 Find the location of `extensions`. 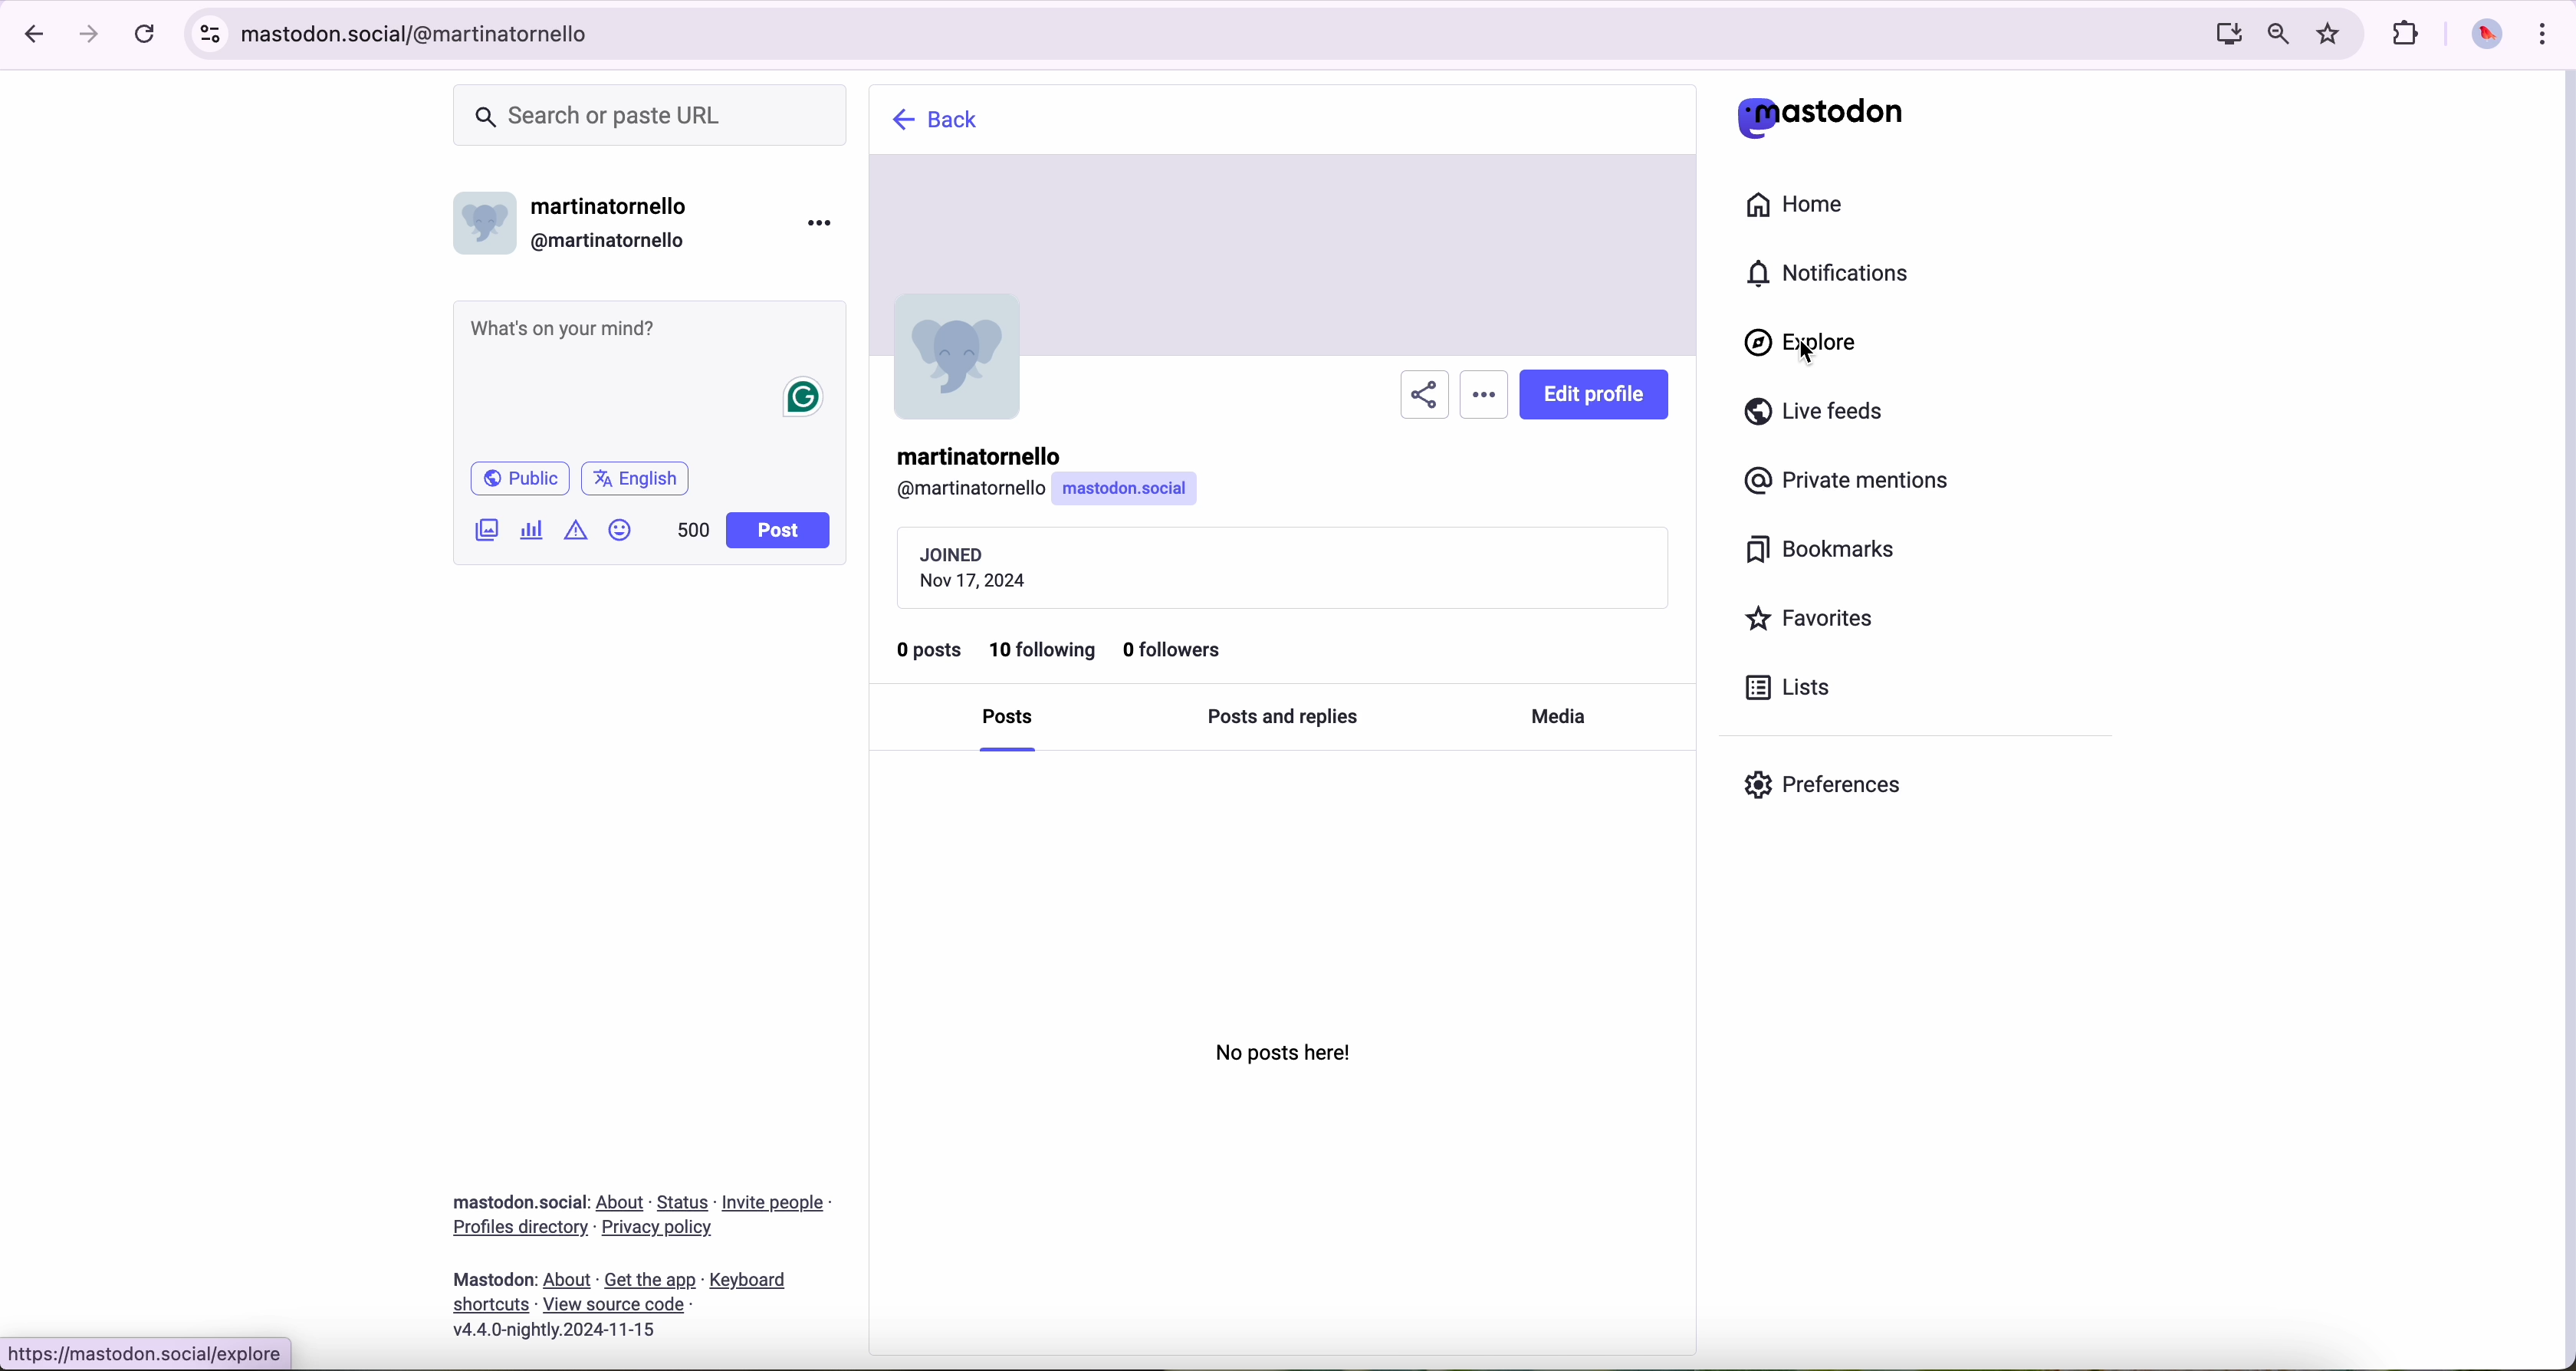

extensions is located at coordinates (2407, 35).